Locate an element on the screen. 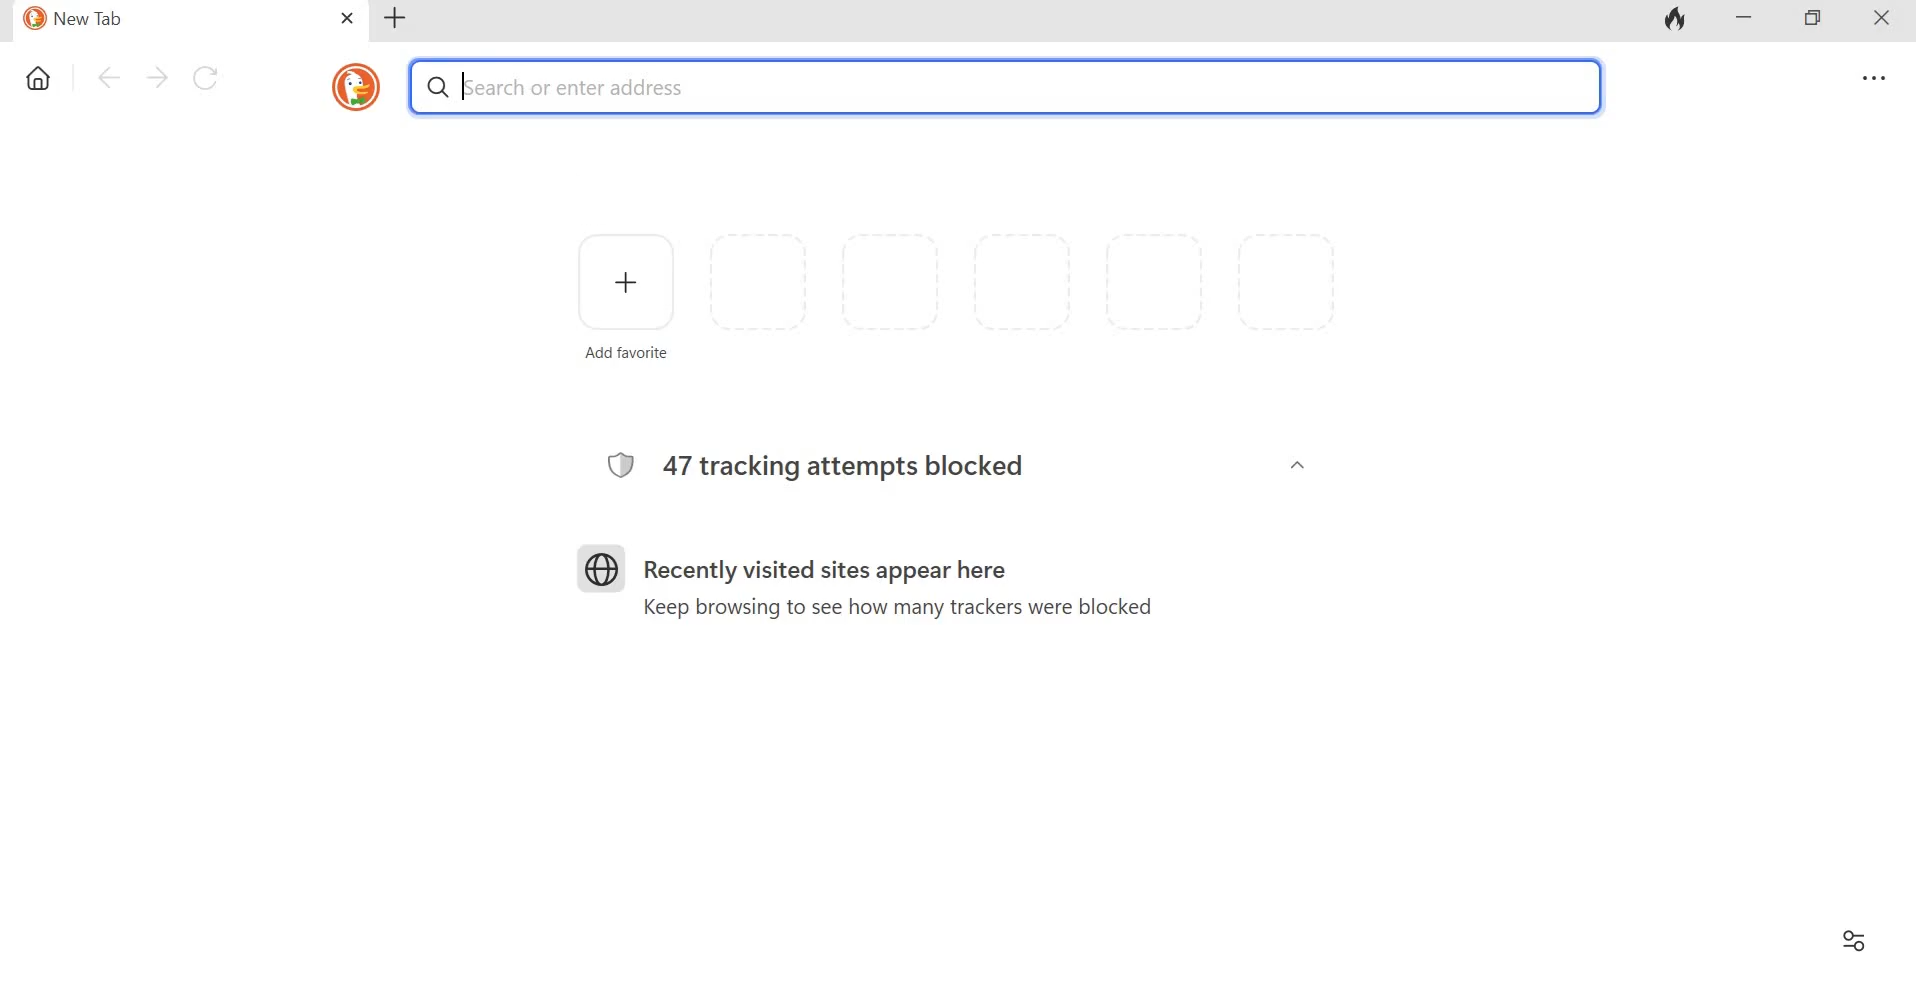 This screenshot has height=1002, width=1916. Home is located at coordinates (39, 78).